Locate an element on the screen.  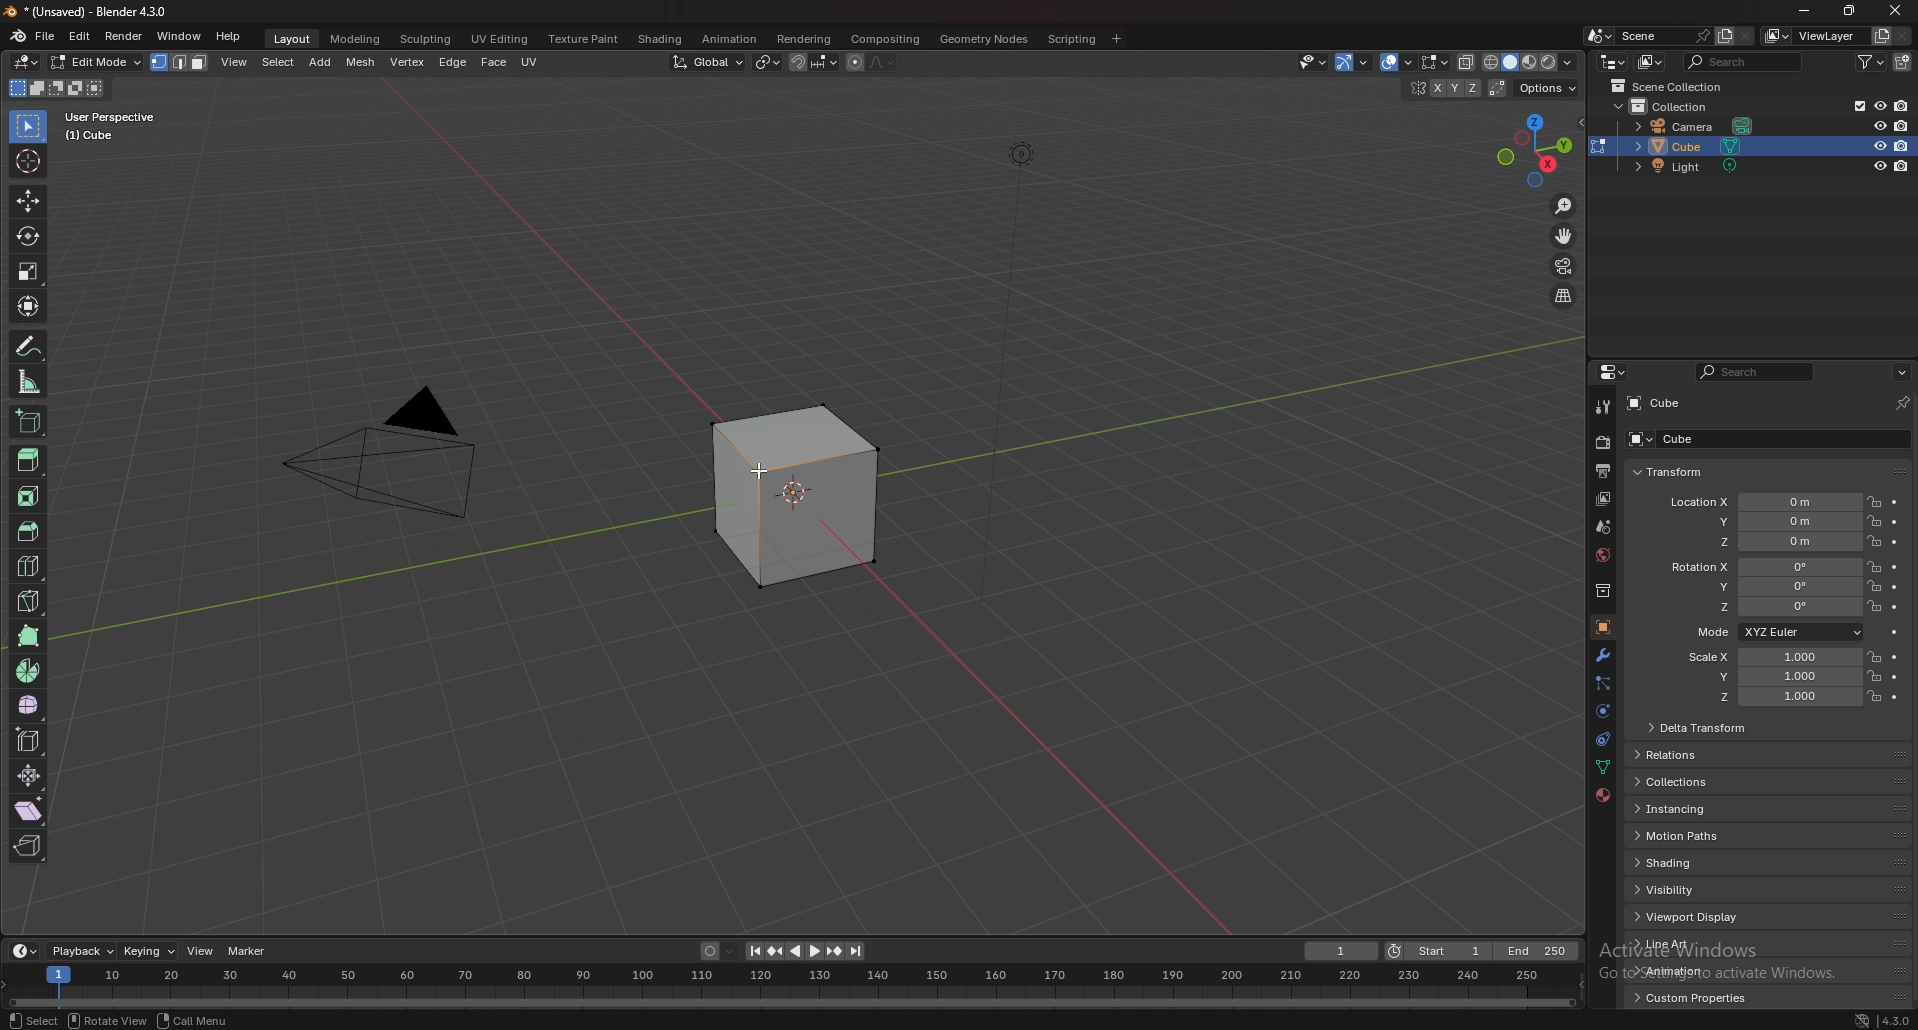
uv editing is located at coordinates (500, 39).